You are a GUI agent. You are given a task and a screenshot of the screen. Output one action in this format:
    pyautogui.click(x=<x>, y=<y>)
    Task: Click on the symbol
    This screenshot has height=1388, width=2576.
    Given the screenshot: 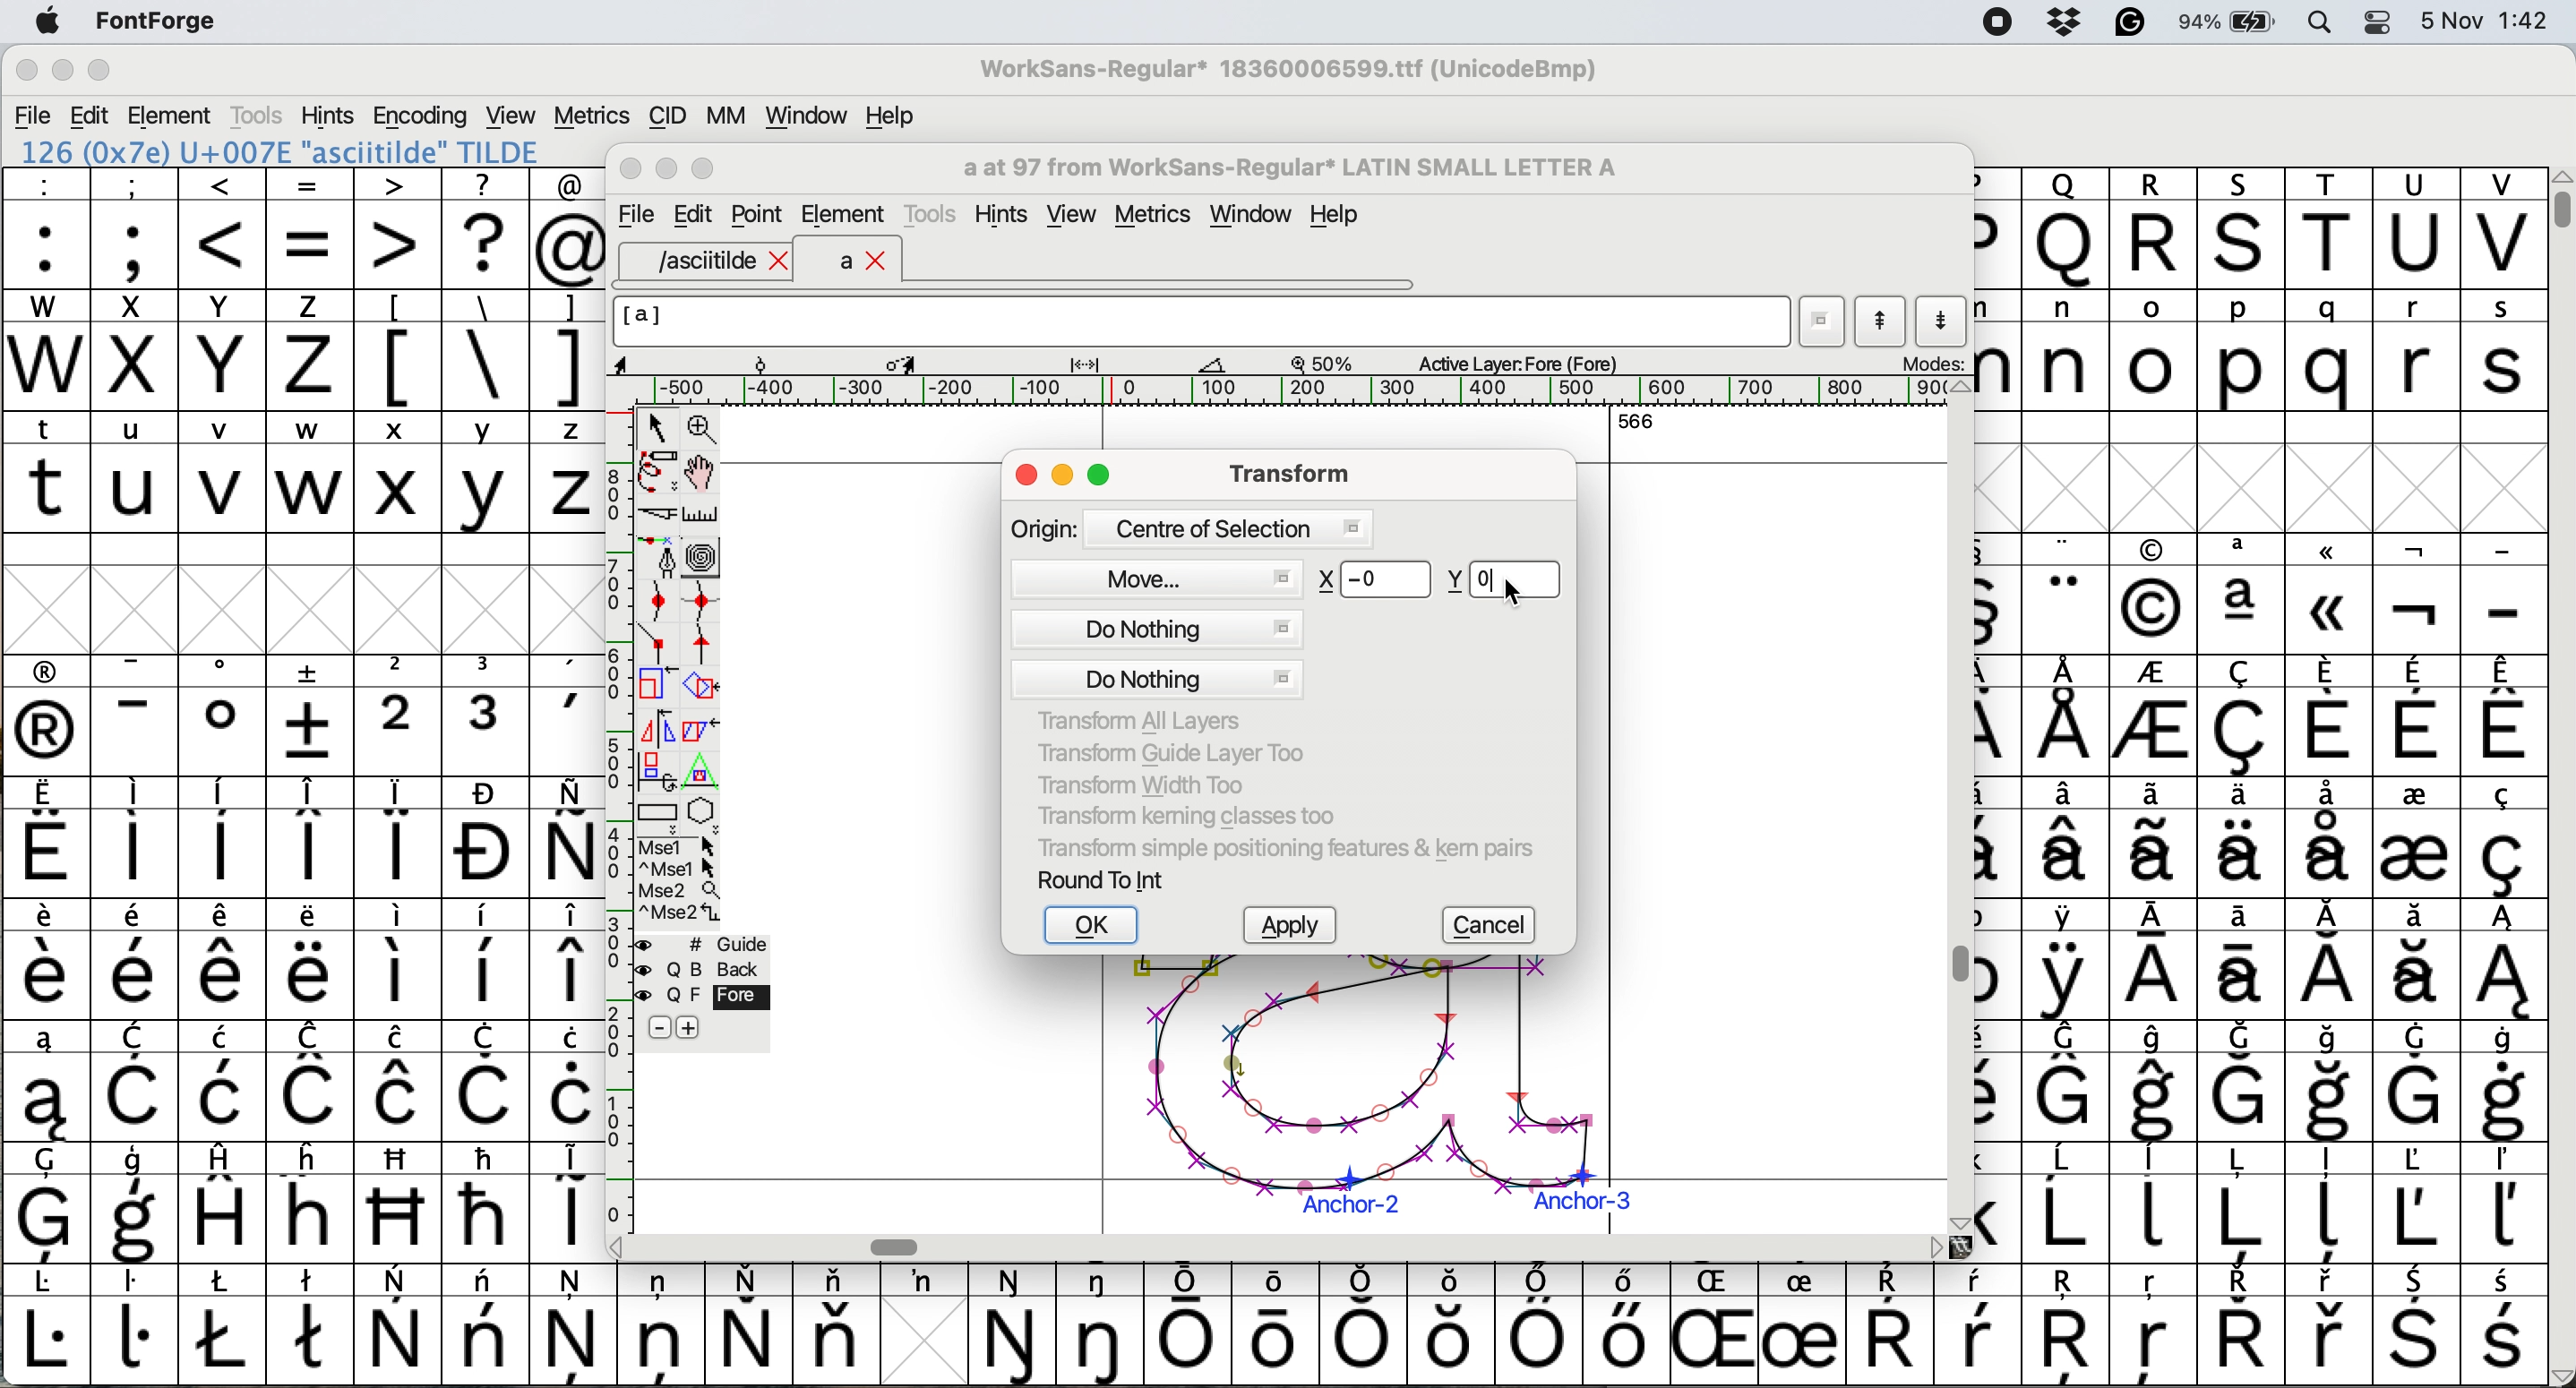 What is the action you would take?
    pyautogui.click(x=223, y=837)
    